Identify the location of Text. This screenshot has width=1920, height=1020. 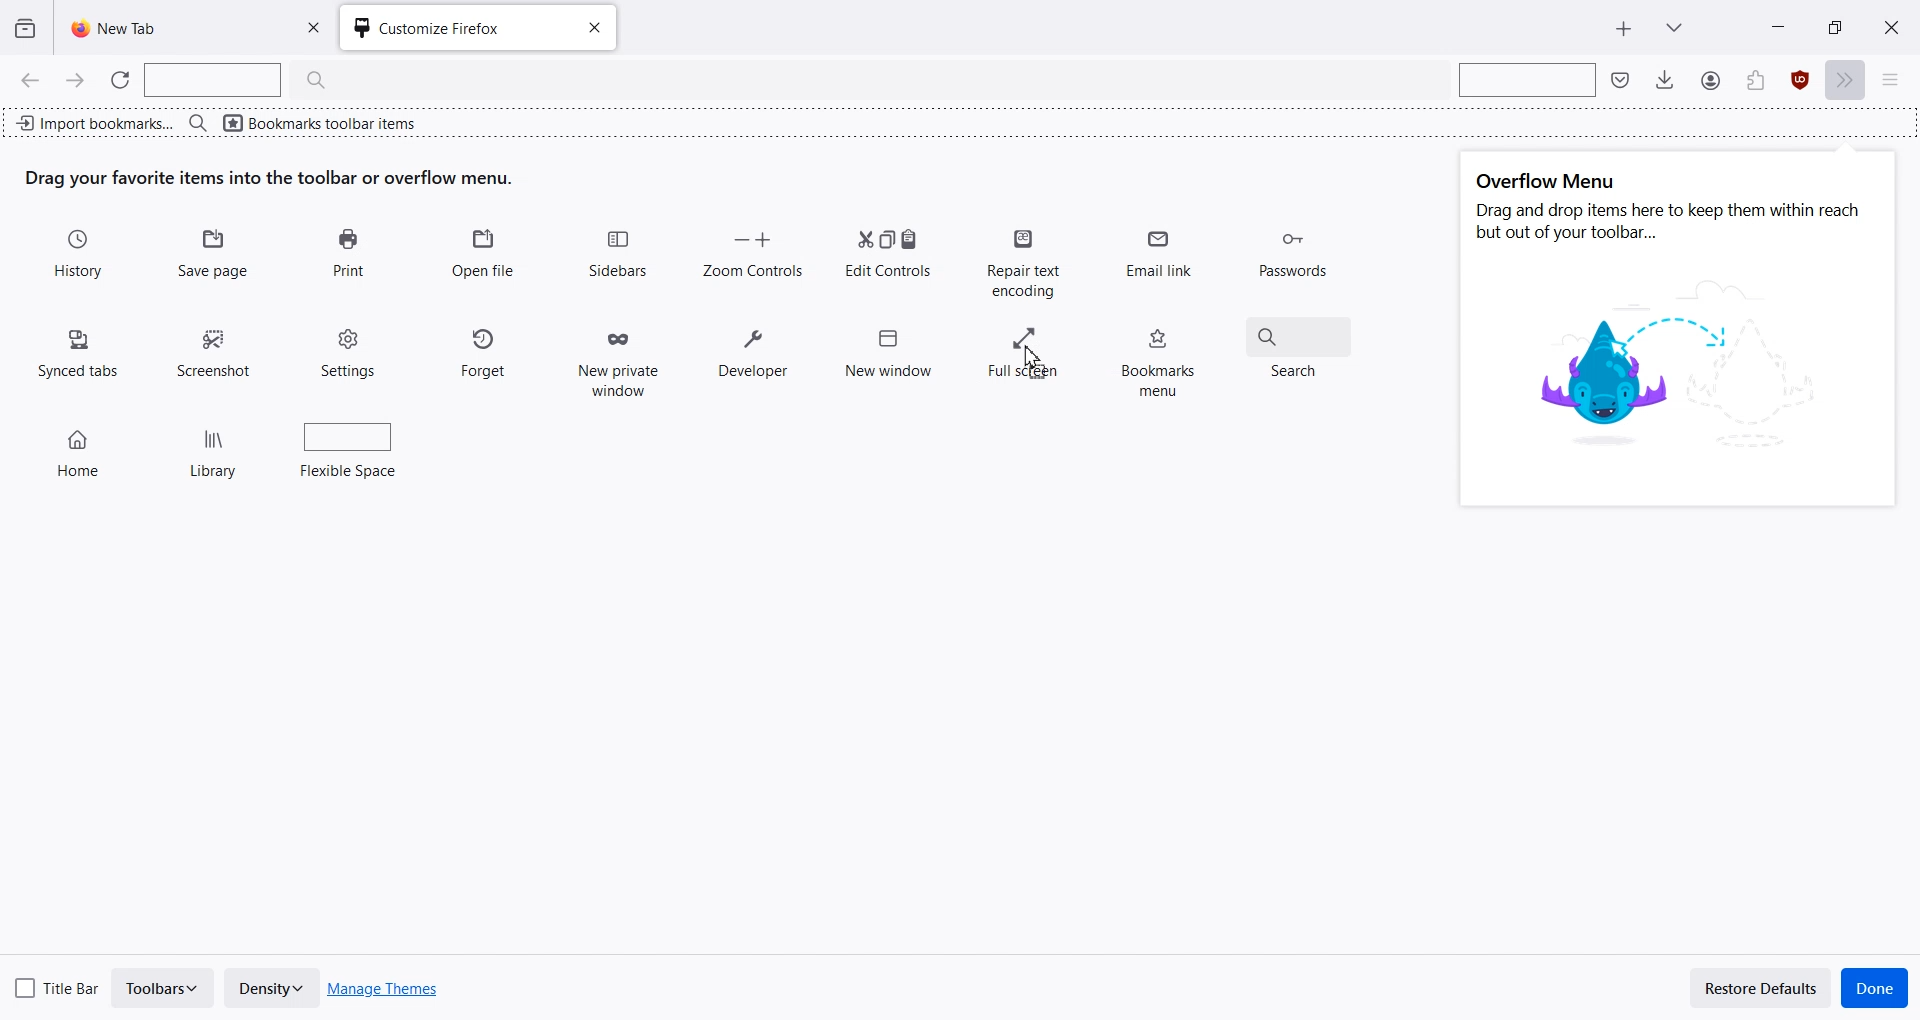
(1671, 209).